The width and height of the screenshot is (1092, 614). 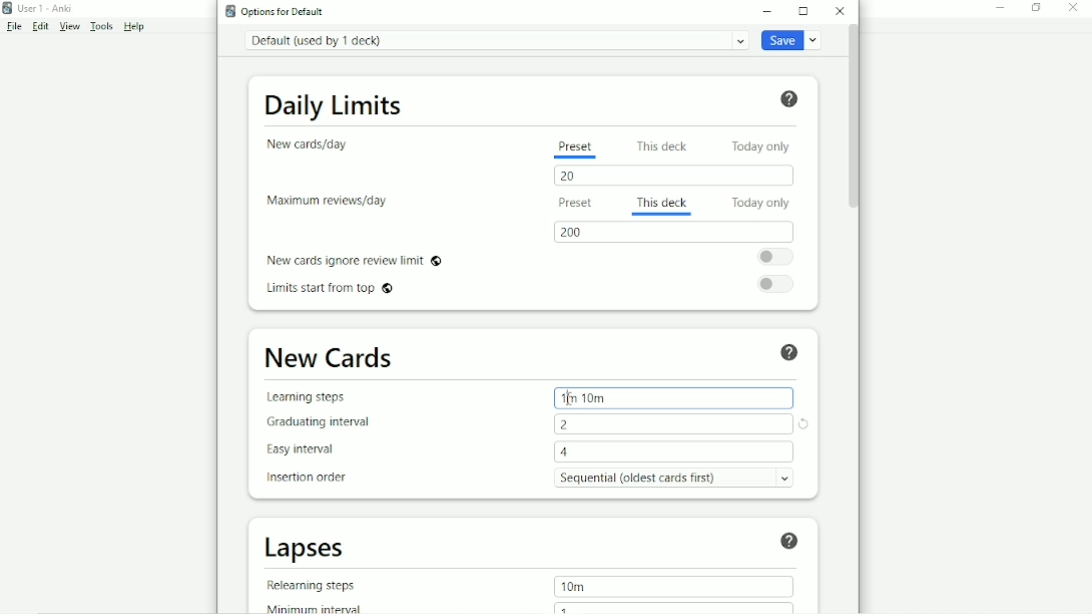 I want to click on Relearning steps, so click(x=311, y=585).